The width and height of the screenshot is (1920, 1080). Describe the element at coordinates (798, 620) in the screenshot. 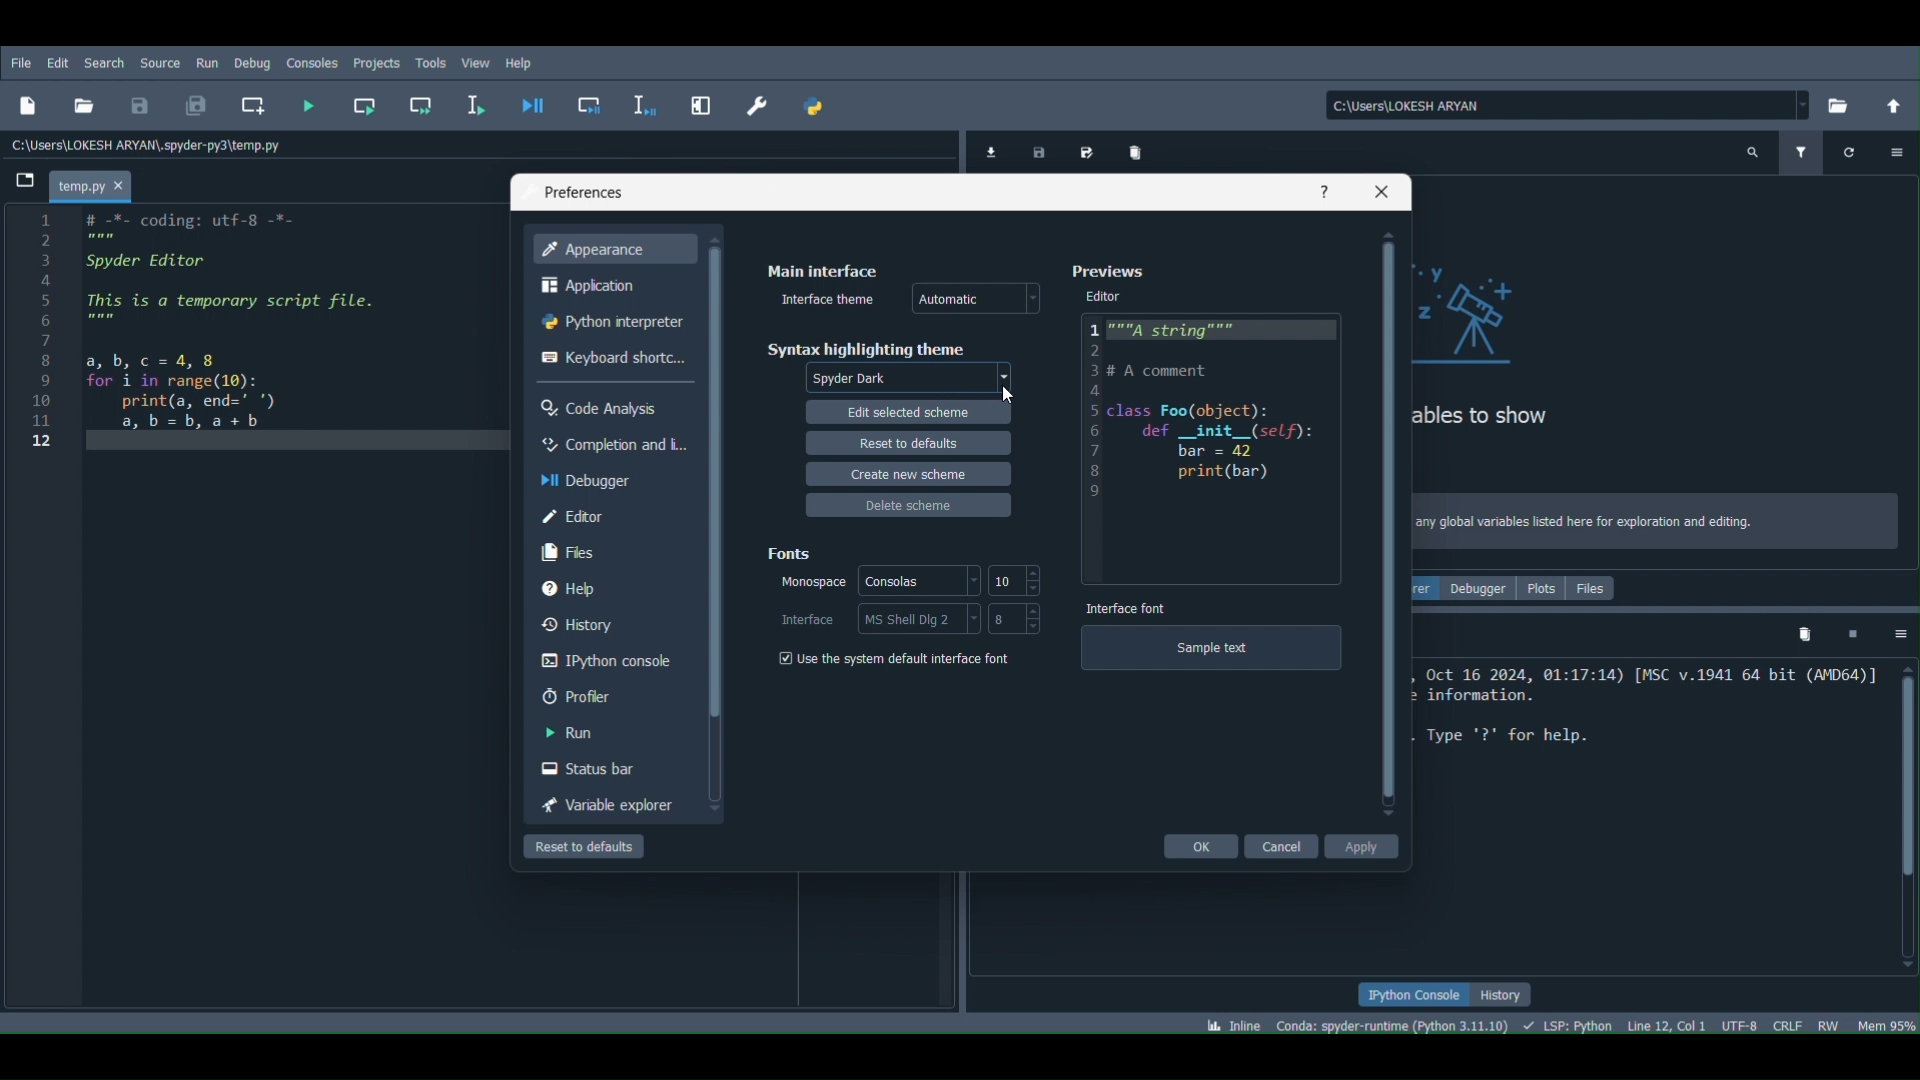

I see `Interfaces` at that location.